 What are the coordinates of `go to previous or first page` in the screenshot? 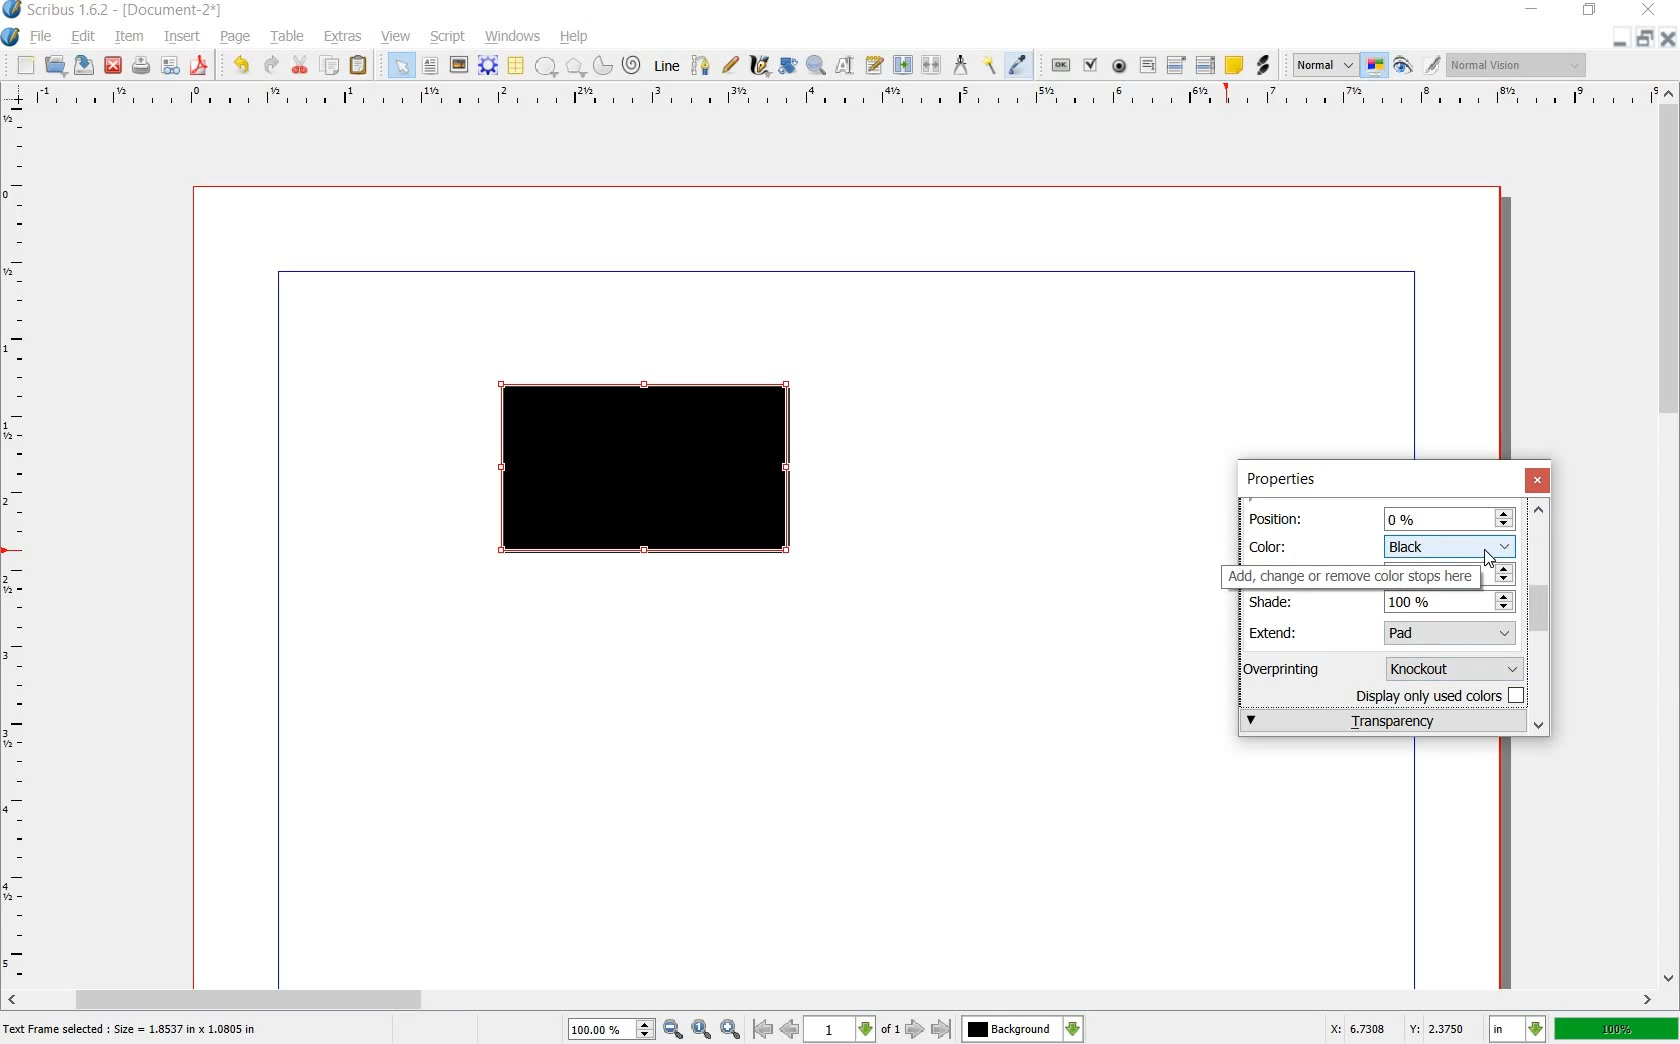 It's located at (774, 1030).